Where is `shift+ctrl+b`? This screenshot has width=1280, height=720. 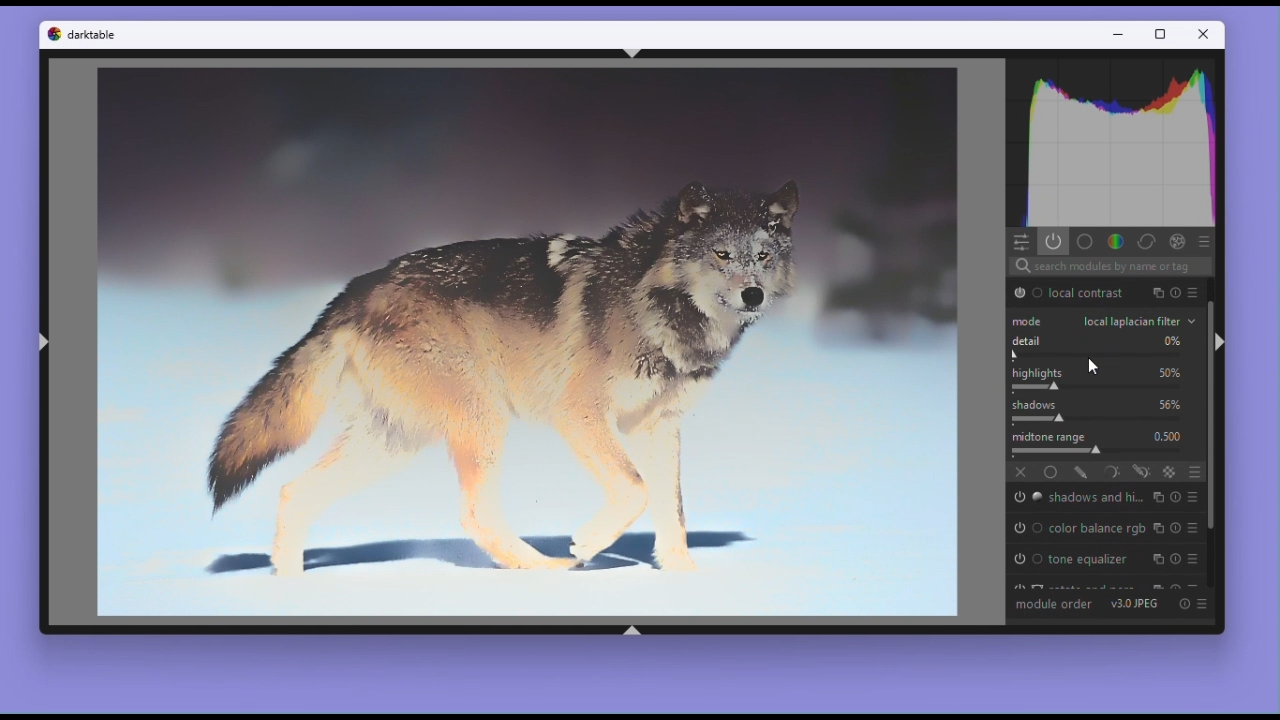 shift+ctrl+b is located at coordinates (632, 630).